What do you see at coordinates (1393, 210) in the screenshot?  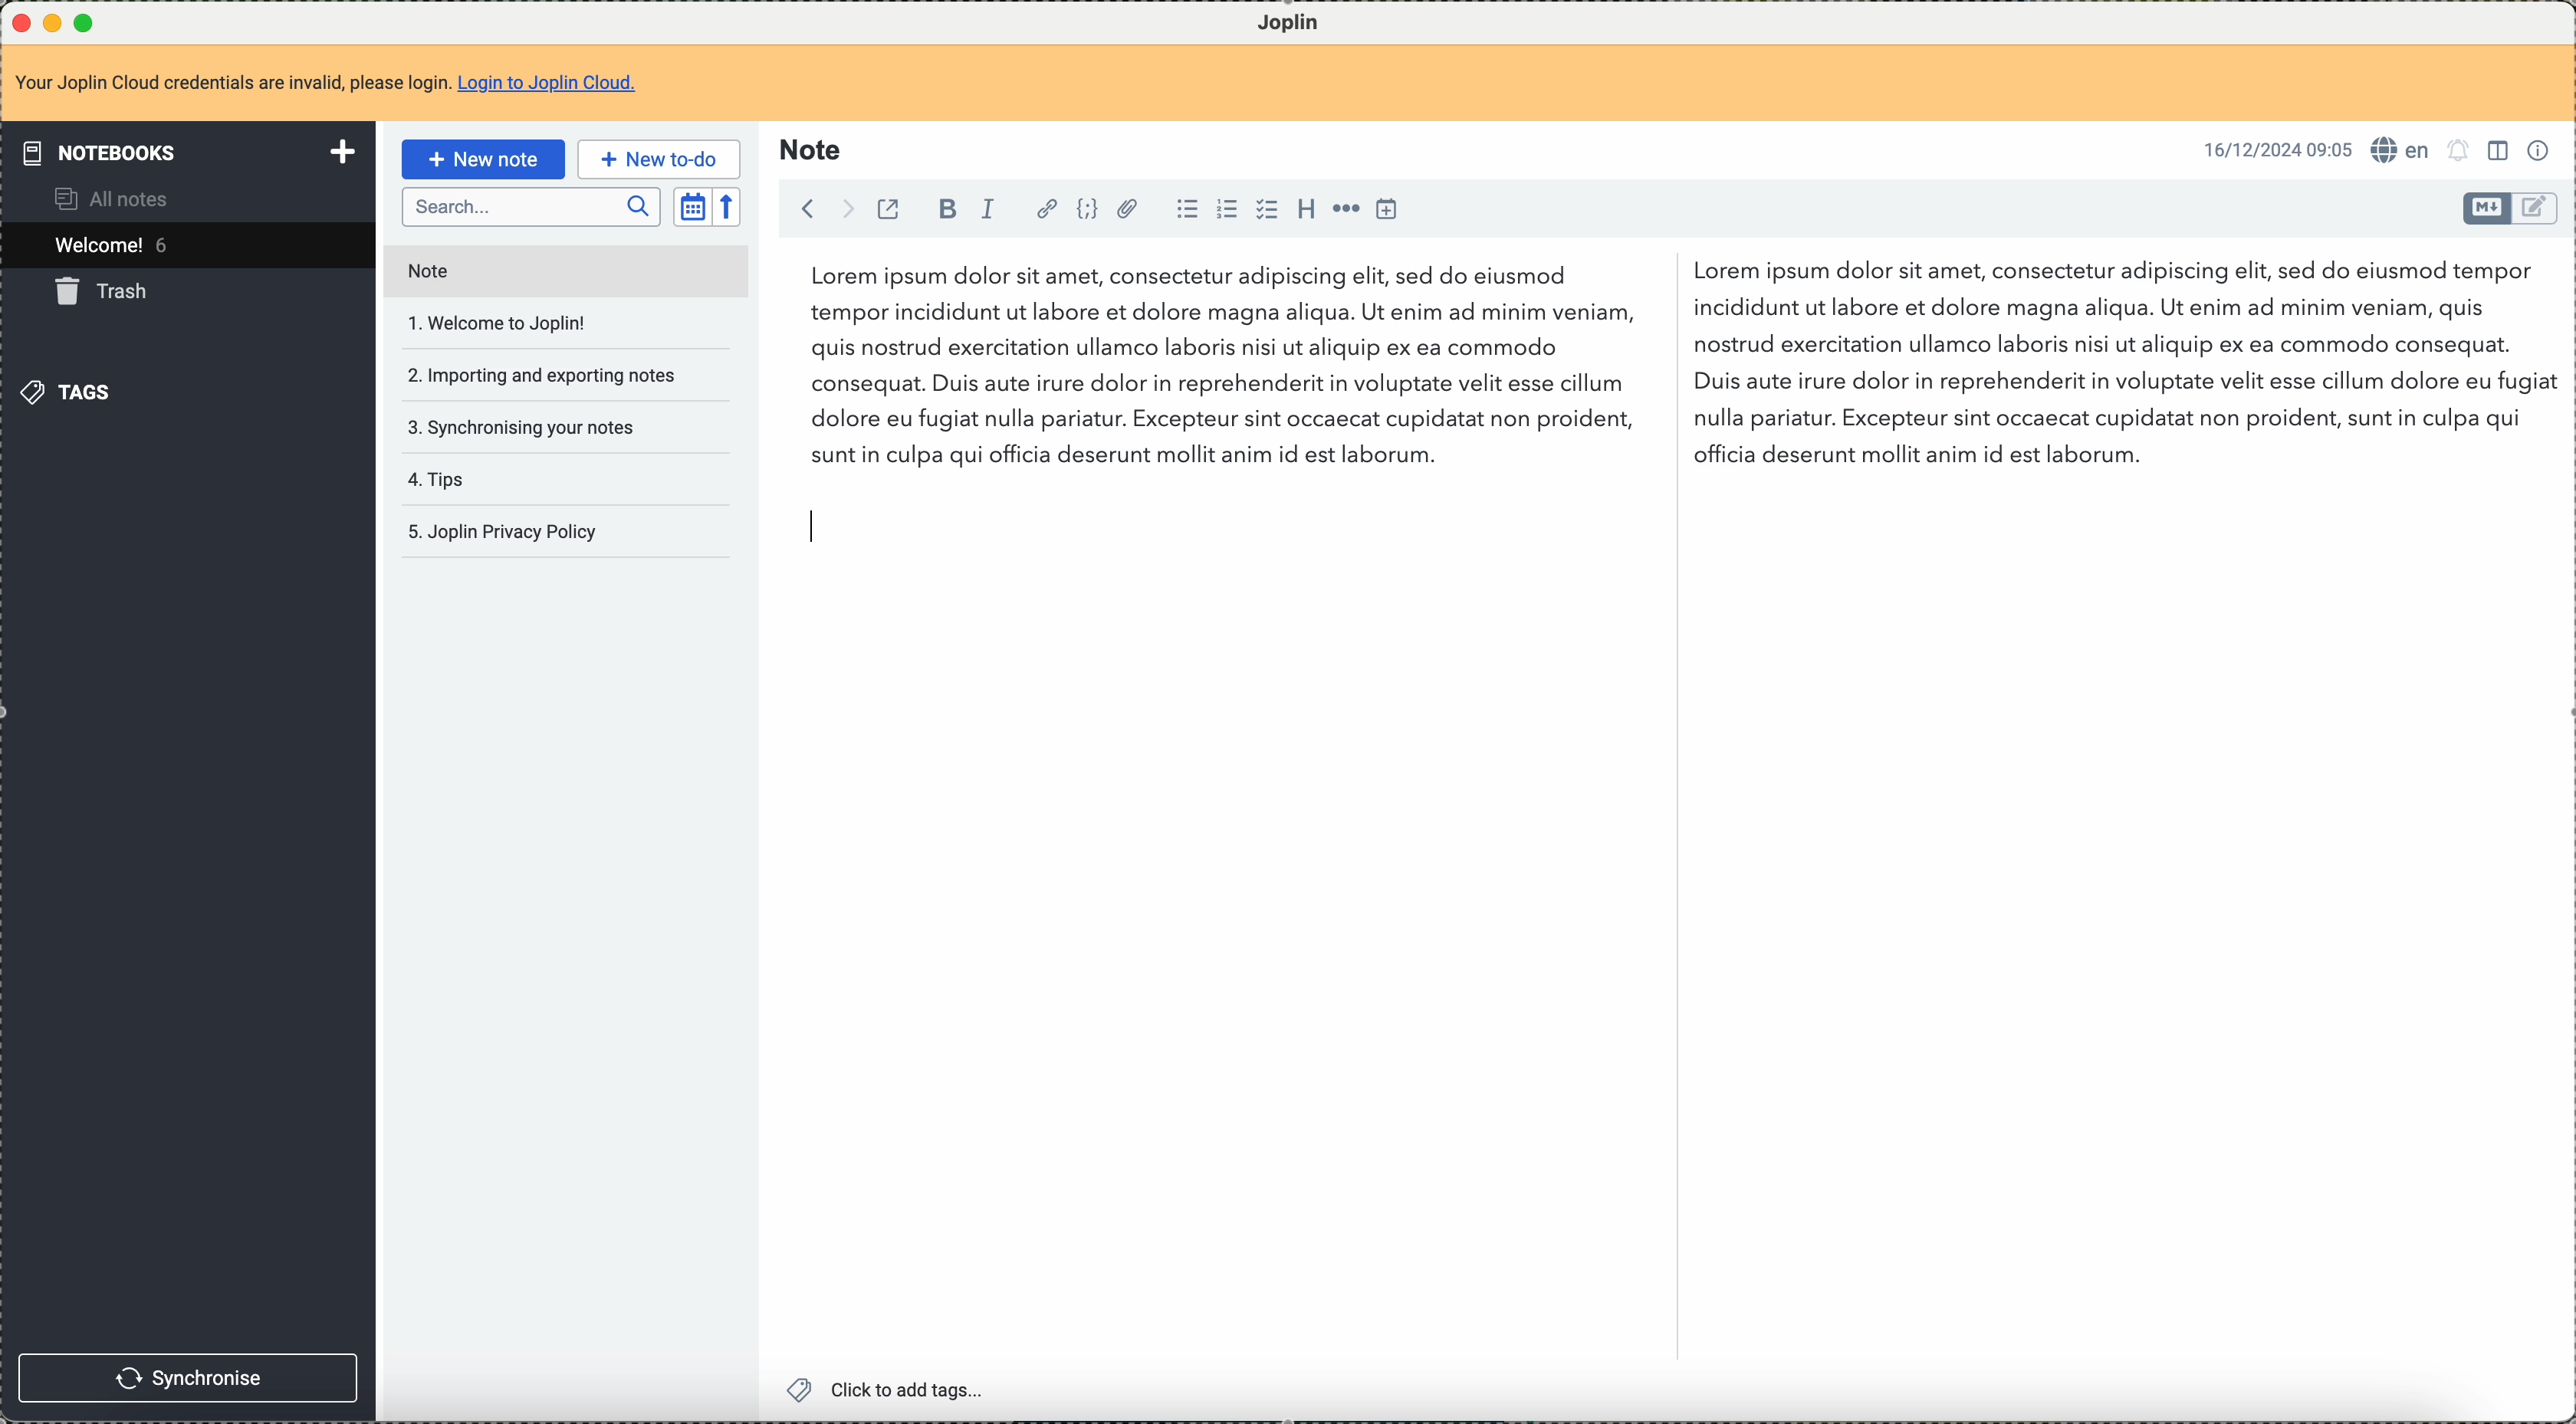 I see `insert time` at bounding box center [1393, 210].